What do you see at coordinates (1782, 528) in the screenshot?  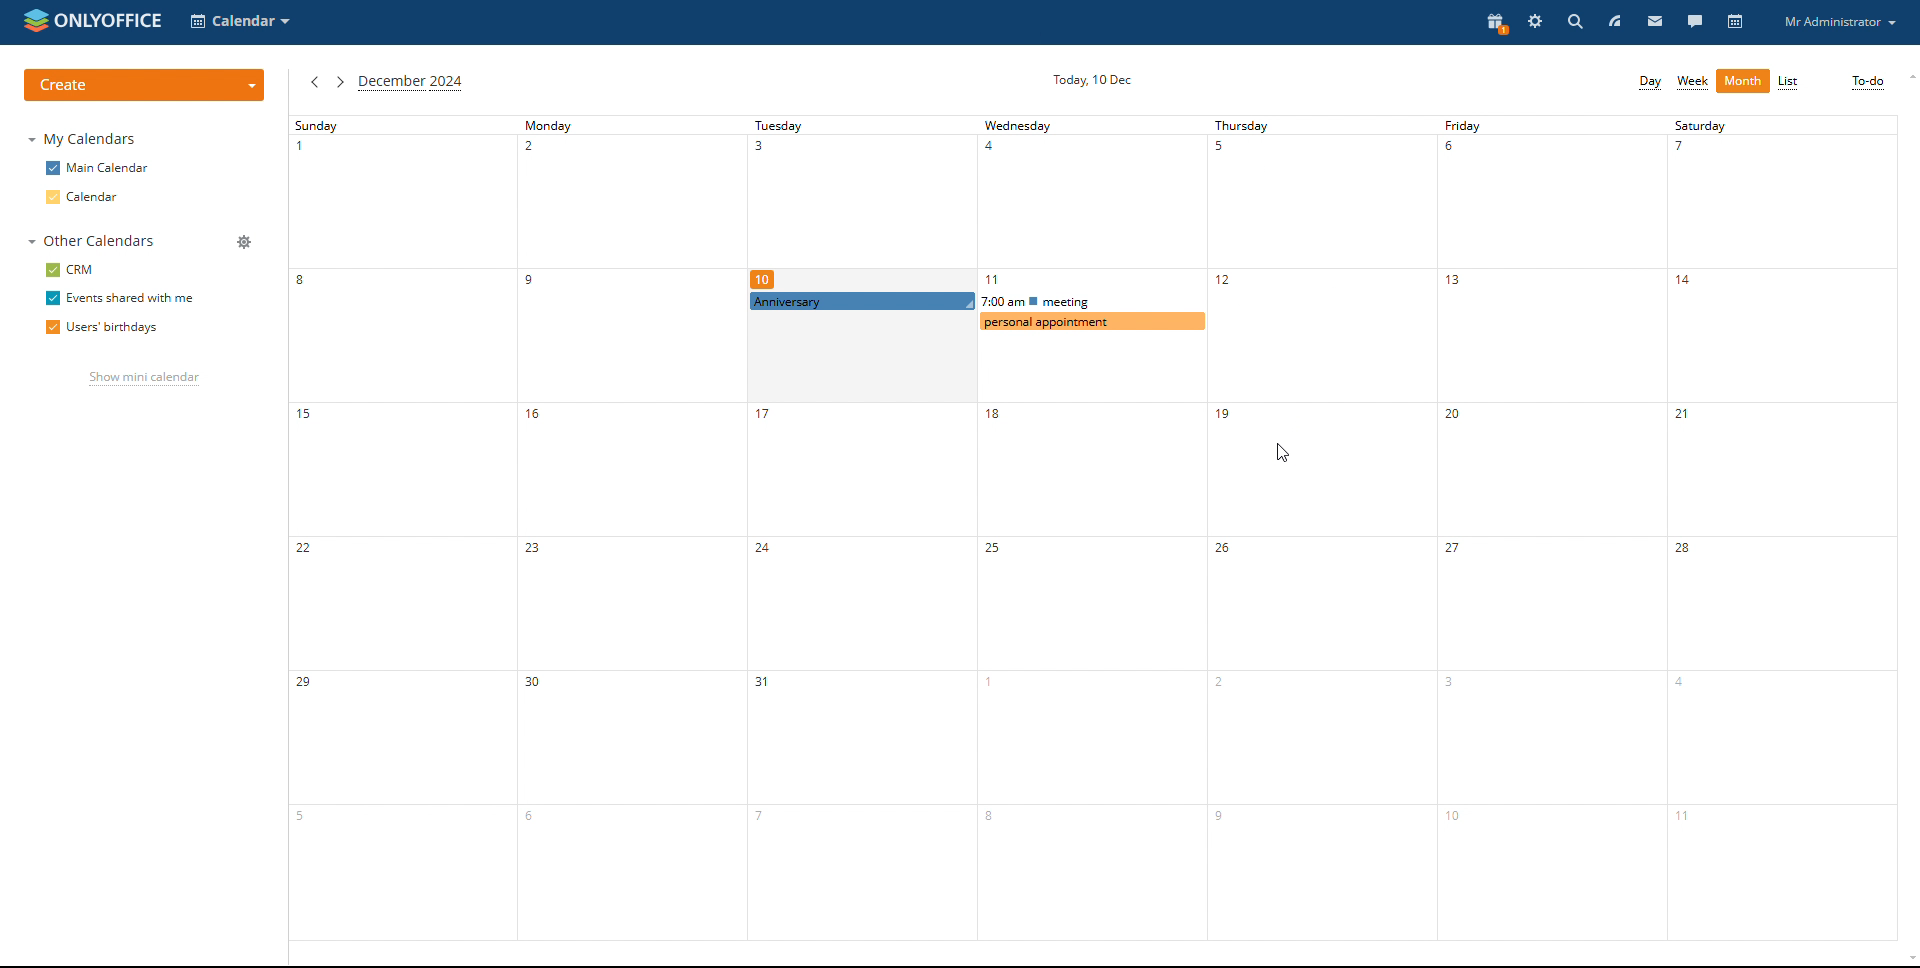 I see `saturday` at bounding box center [1782, 528].